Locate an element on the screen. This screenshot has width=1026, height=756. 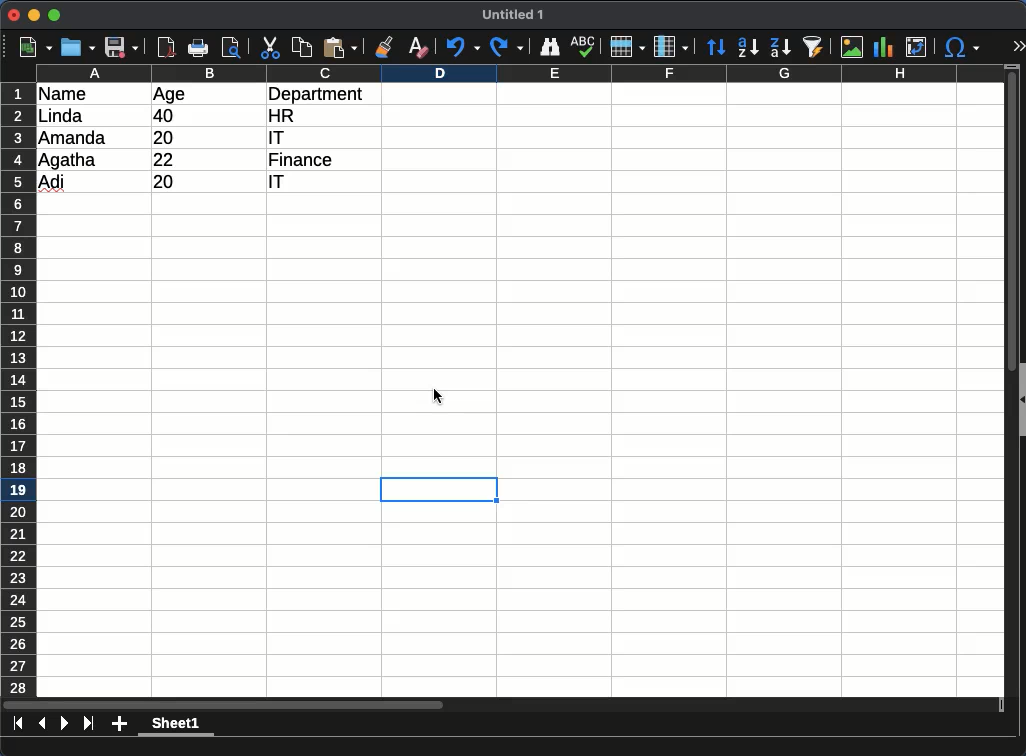
sort is located at coordinates (718, 47).